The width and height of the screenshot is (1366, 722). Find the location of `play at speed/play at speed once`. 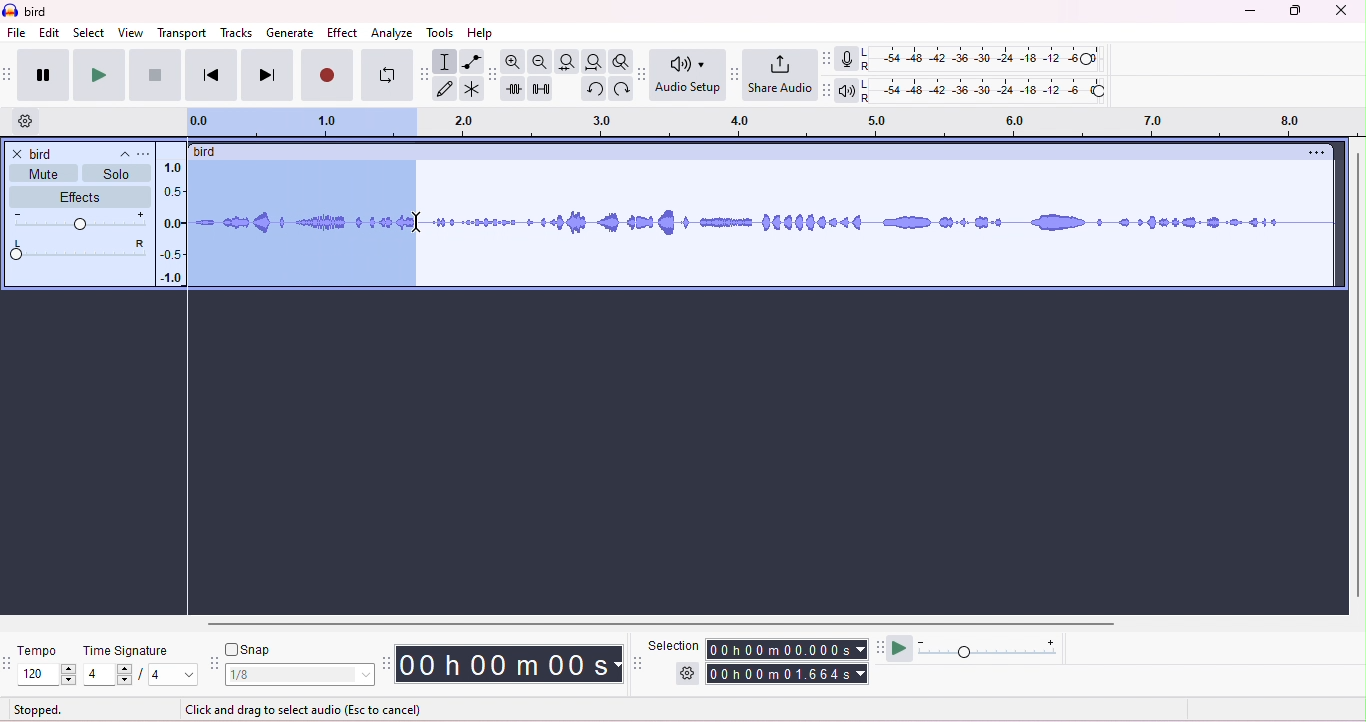

play at speed/play at speed once is located at coordinates (902, 649).